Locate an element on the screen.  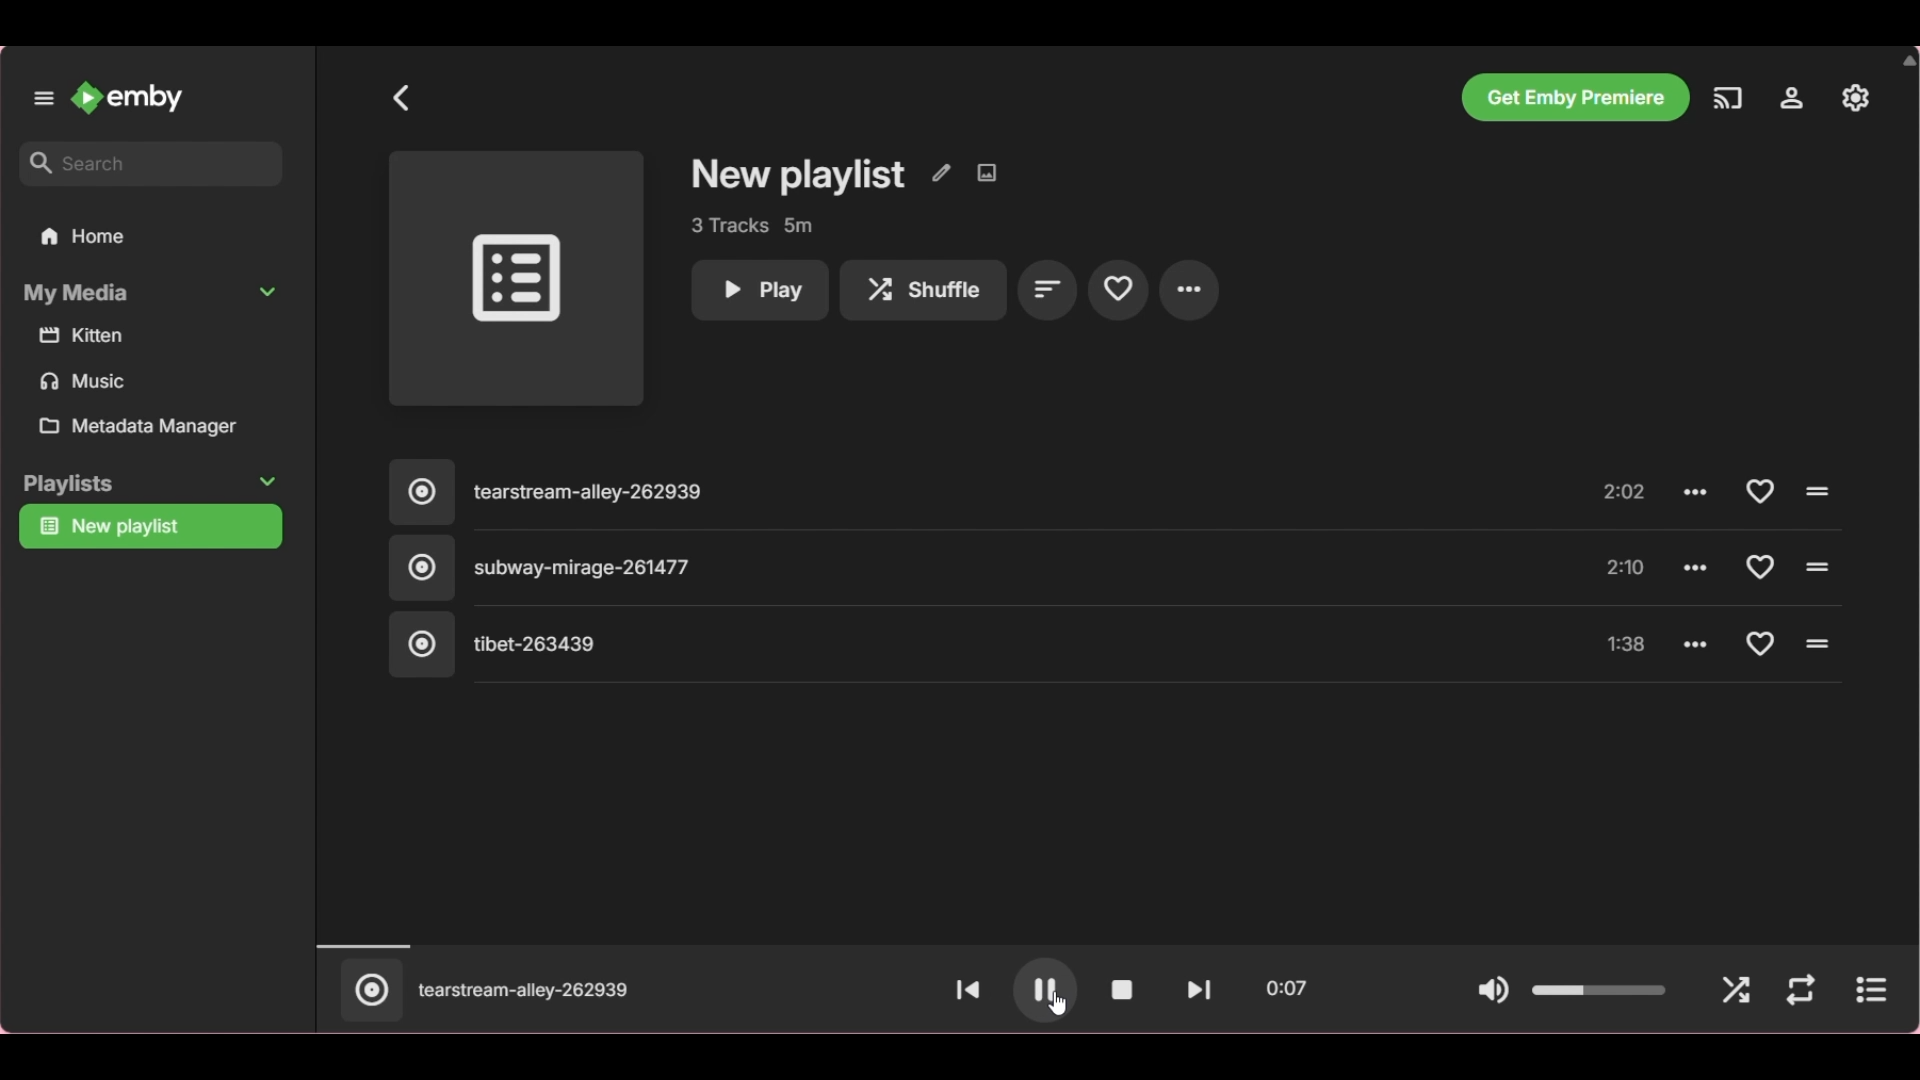
Edit metadata is located at coordinates (941, 173).